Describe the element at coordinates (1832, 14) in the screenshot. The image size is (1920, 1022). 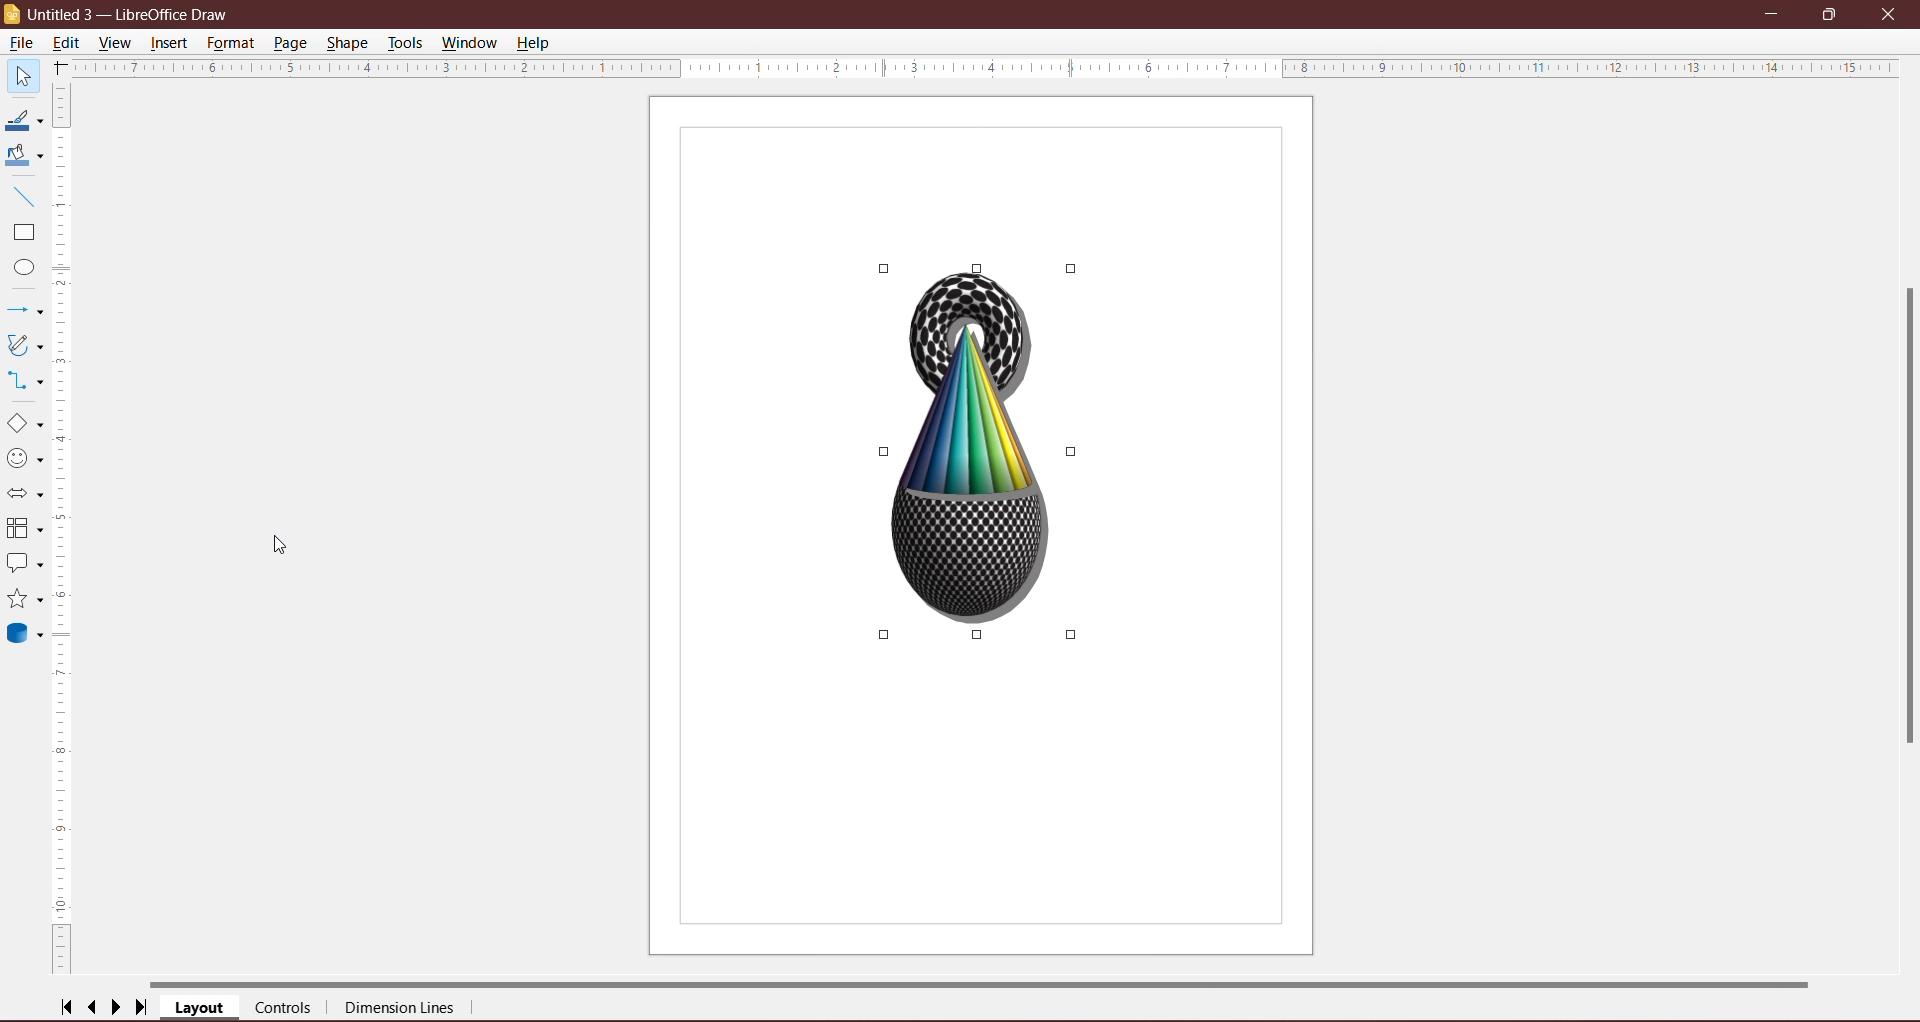
I see `Restore Down` at that location.